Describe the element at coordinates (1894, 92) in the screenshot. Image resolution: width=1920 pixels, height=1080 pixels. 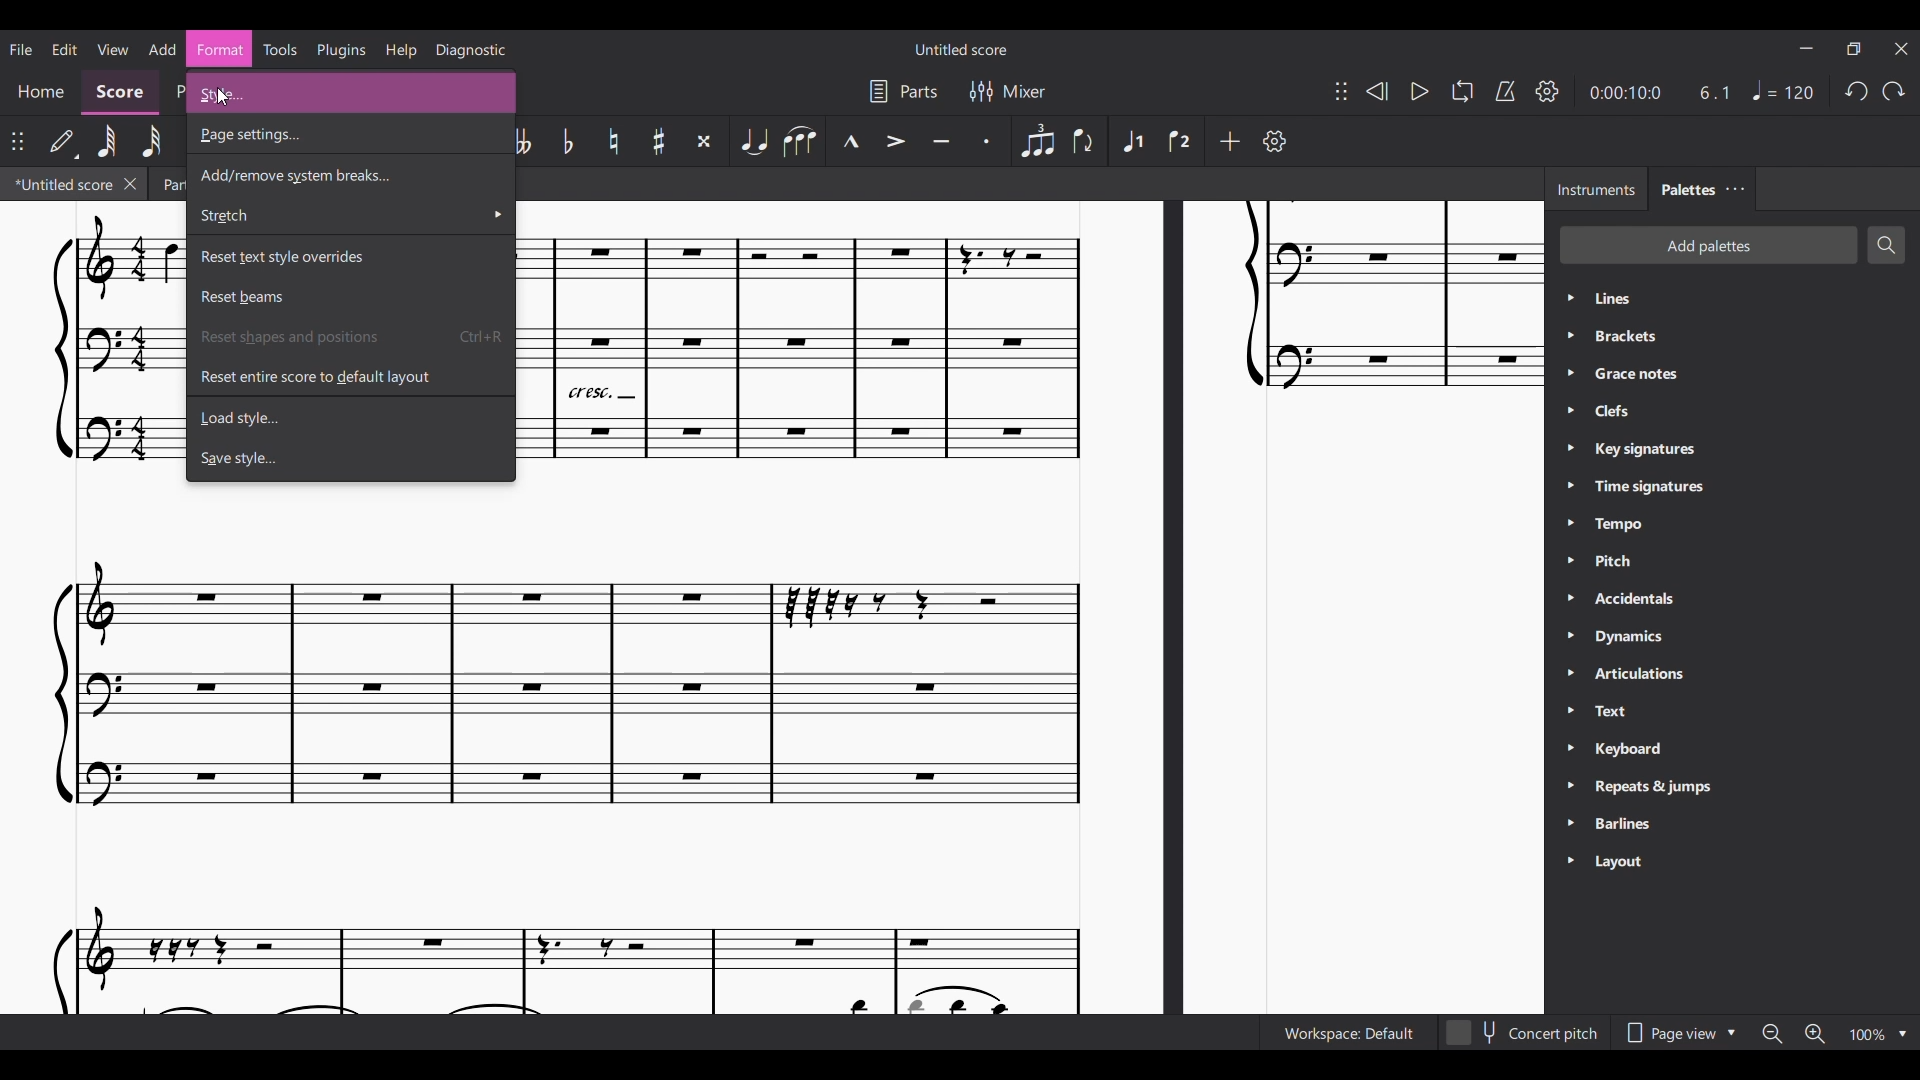
I see `Redo` at that location.